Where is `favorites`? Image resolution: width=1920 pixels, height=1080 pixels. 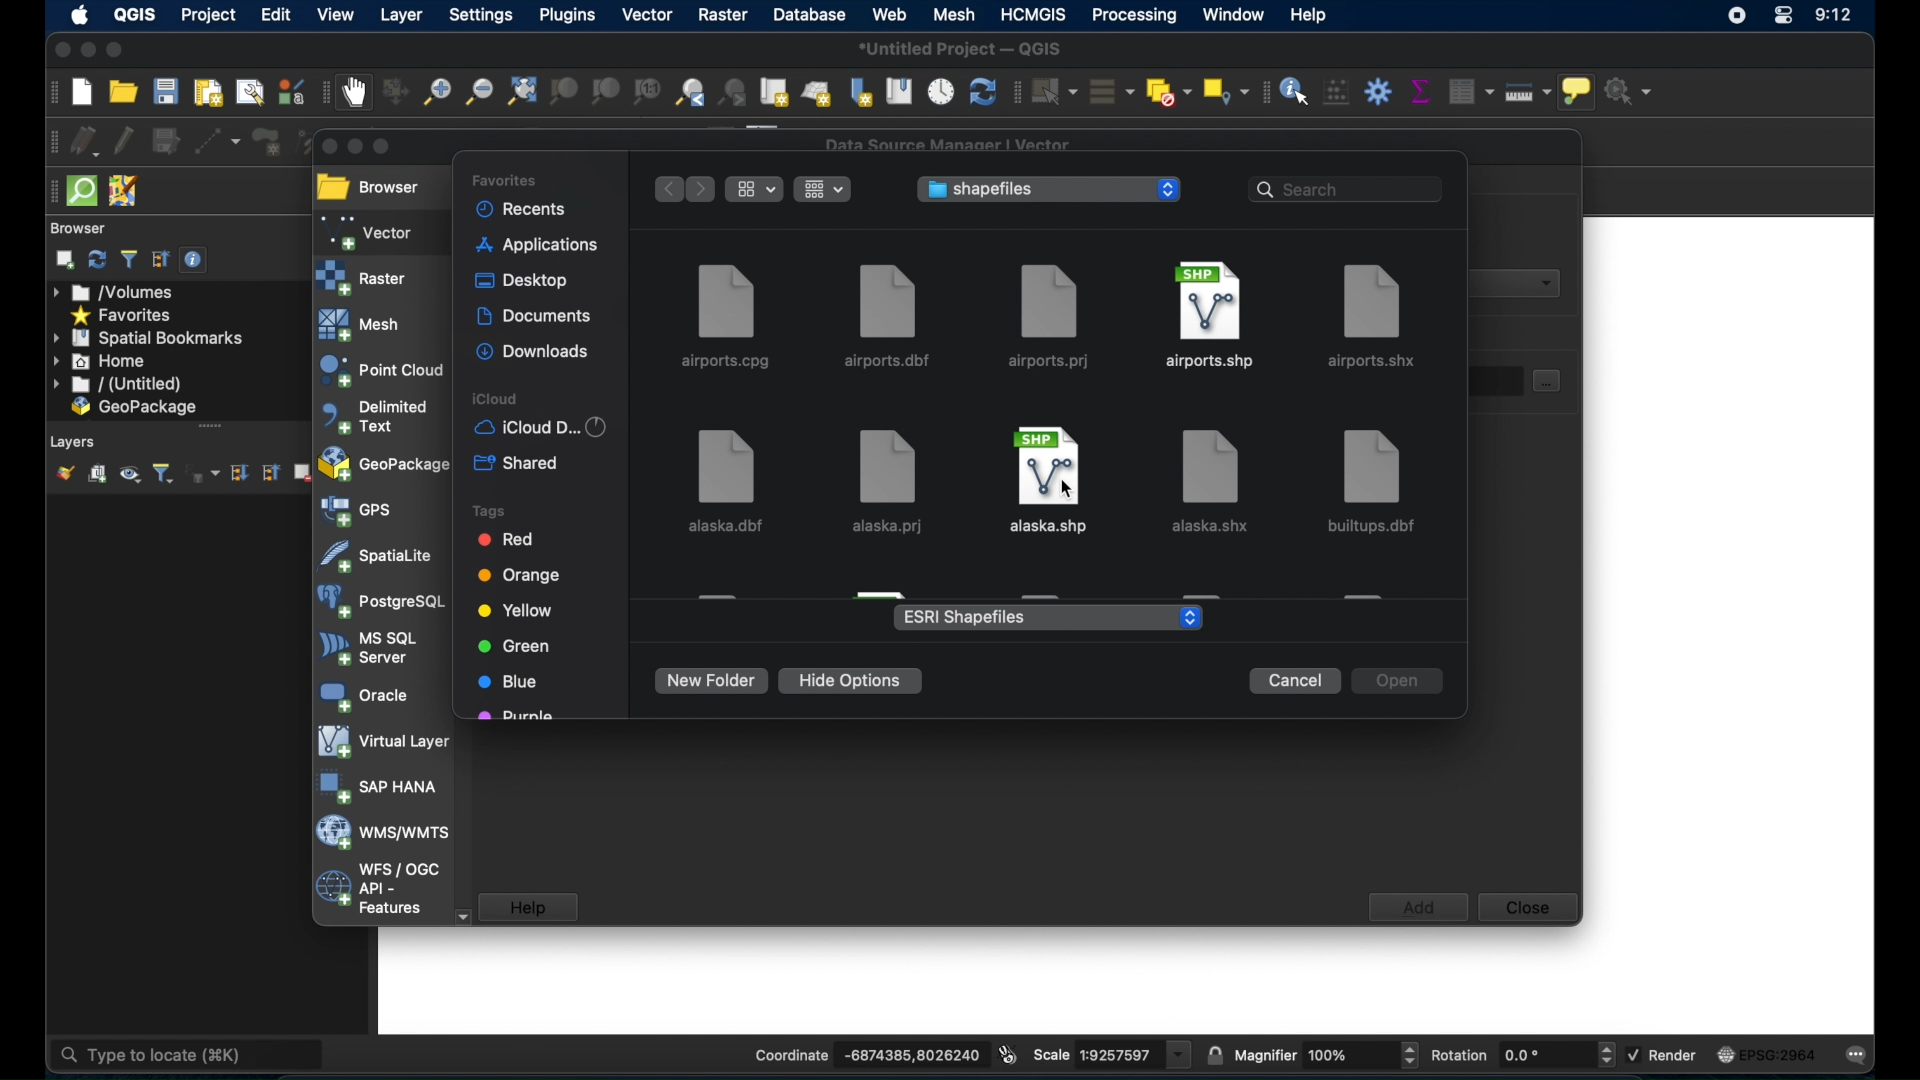
favorites is located at coordinates (123, 314).